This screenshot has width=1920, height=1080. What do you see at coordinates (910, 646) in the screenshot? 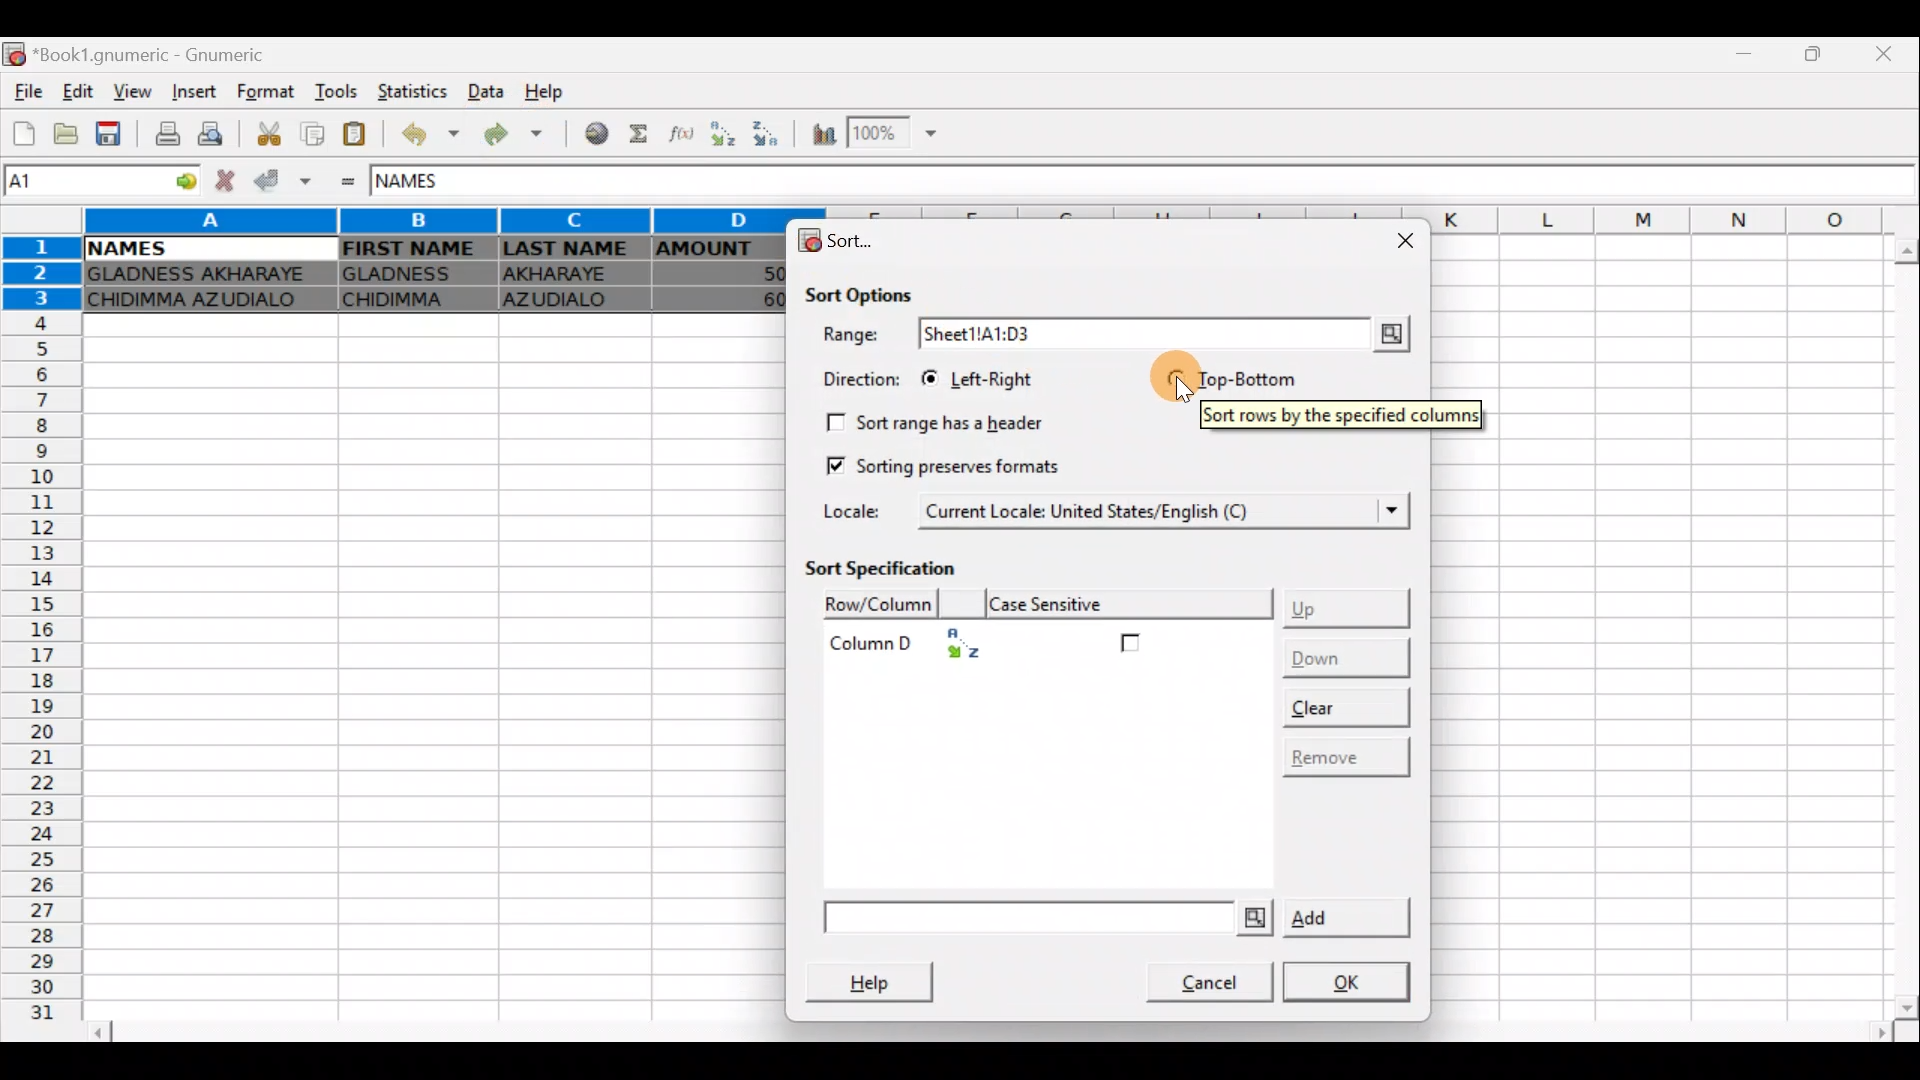
I see `Column D` at bounding box center [910, 646].